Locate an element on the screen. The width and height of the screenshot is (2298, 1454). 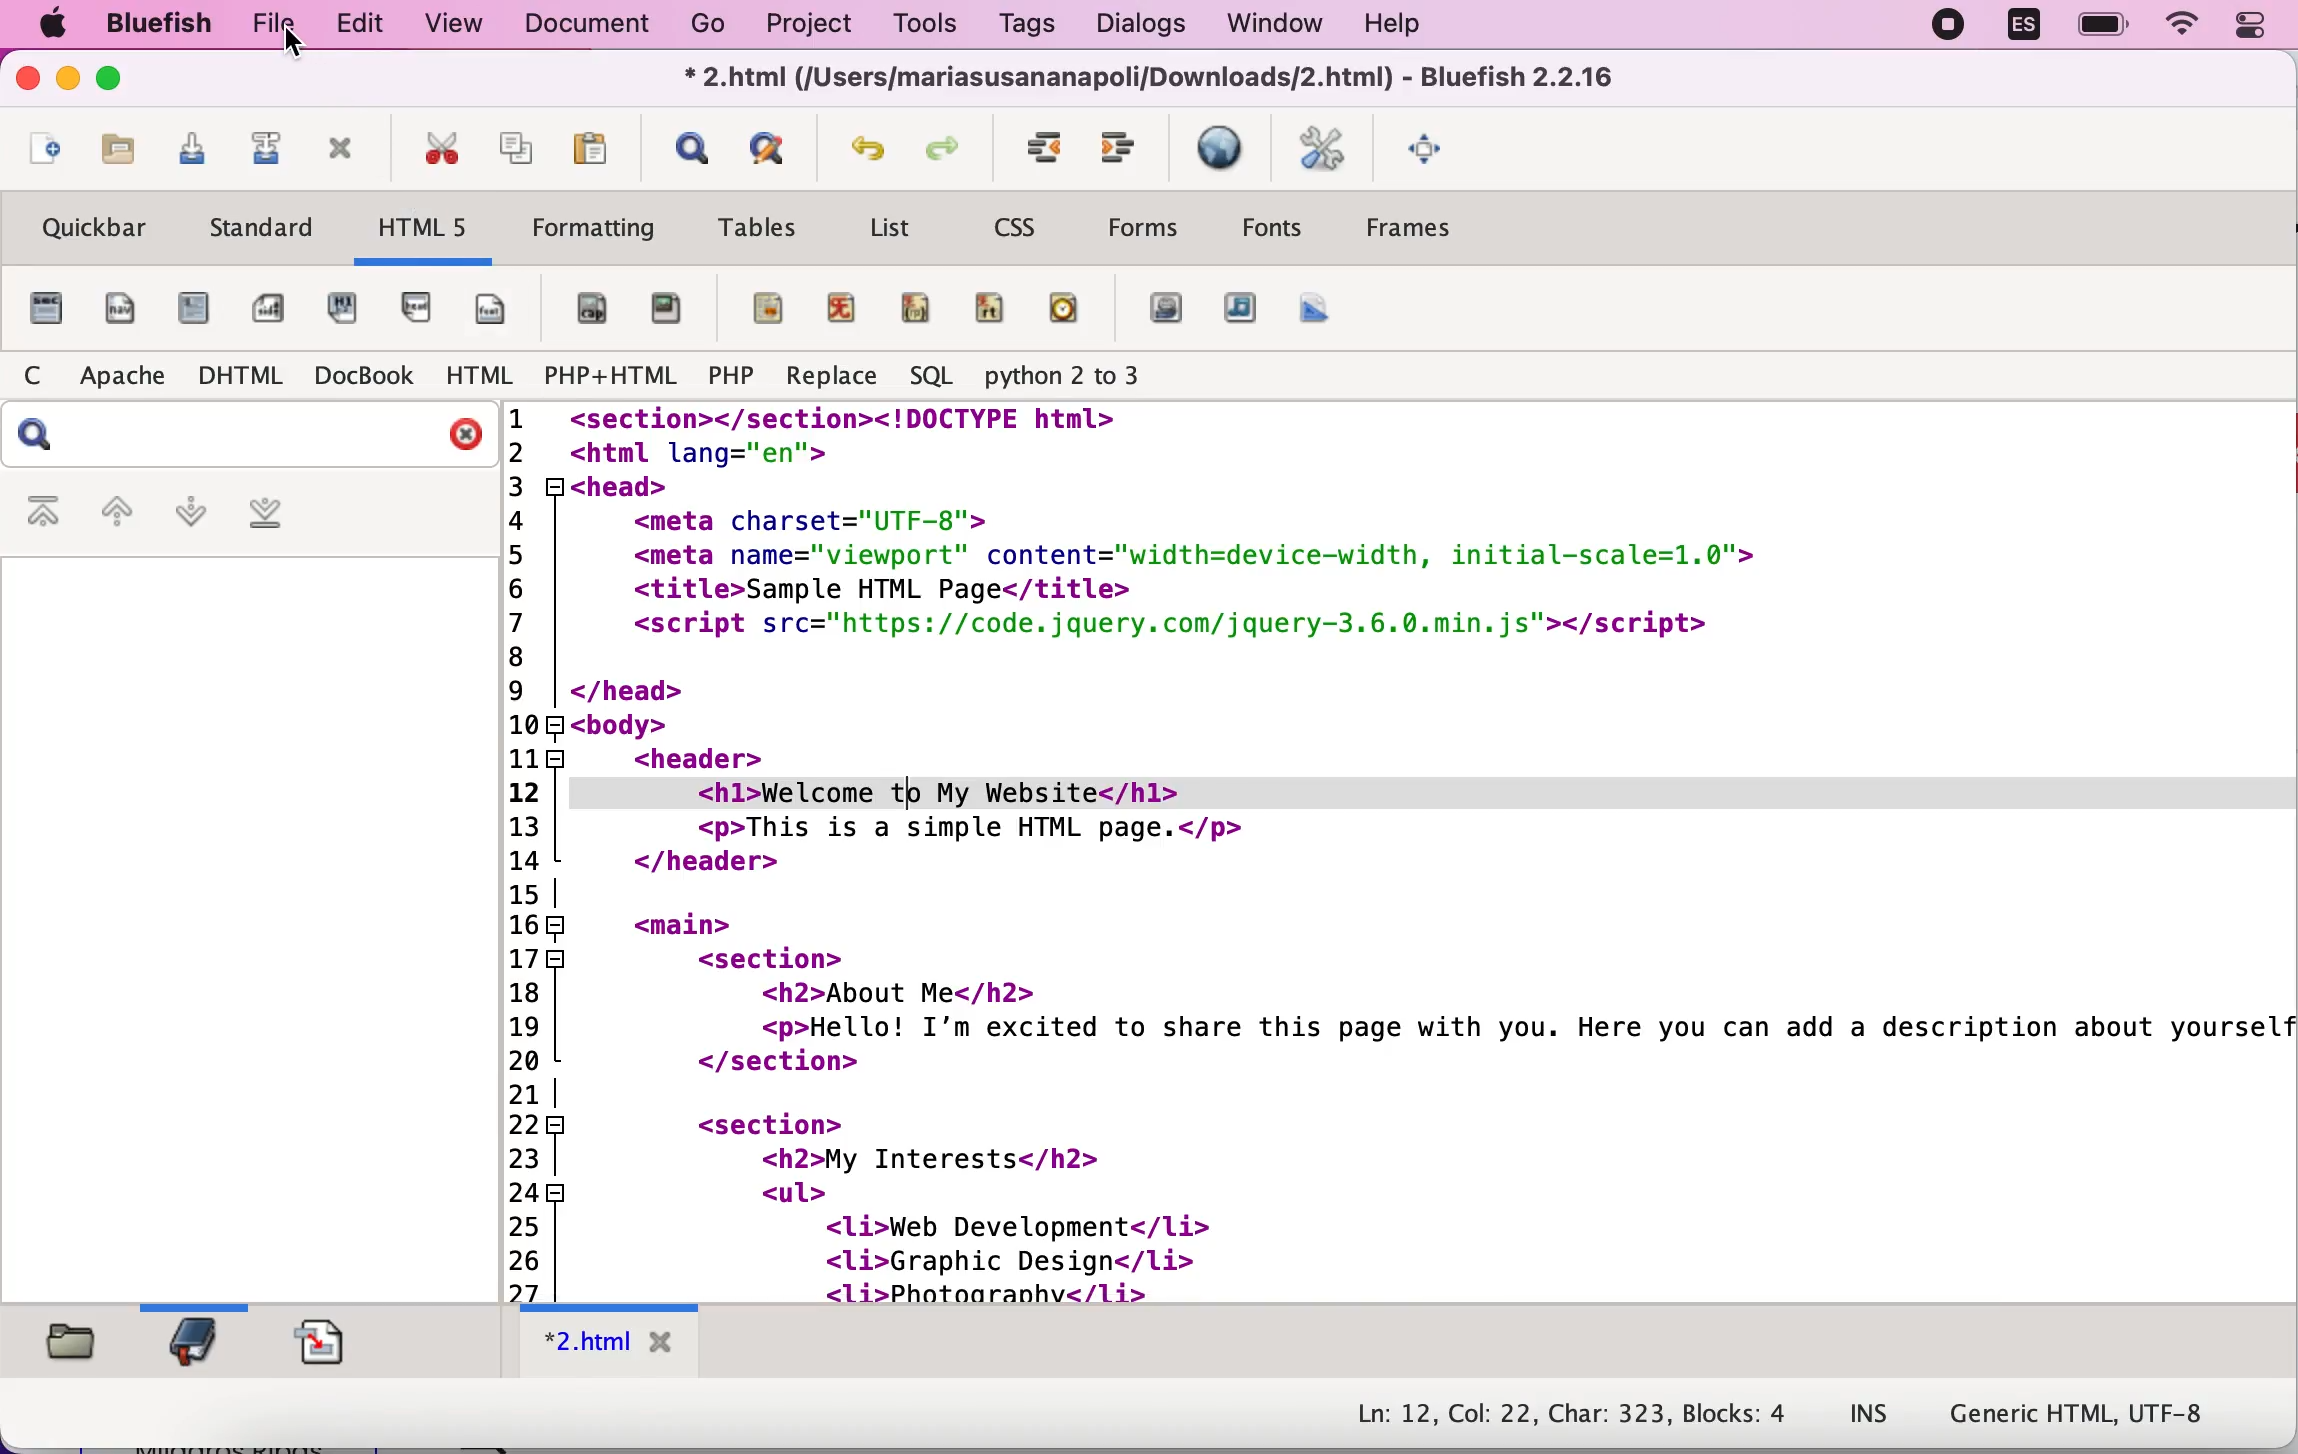
css is located at coordinates (1015, 228).